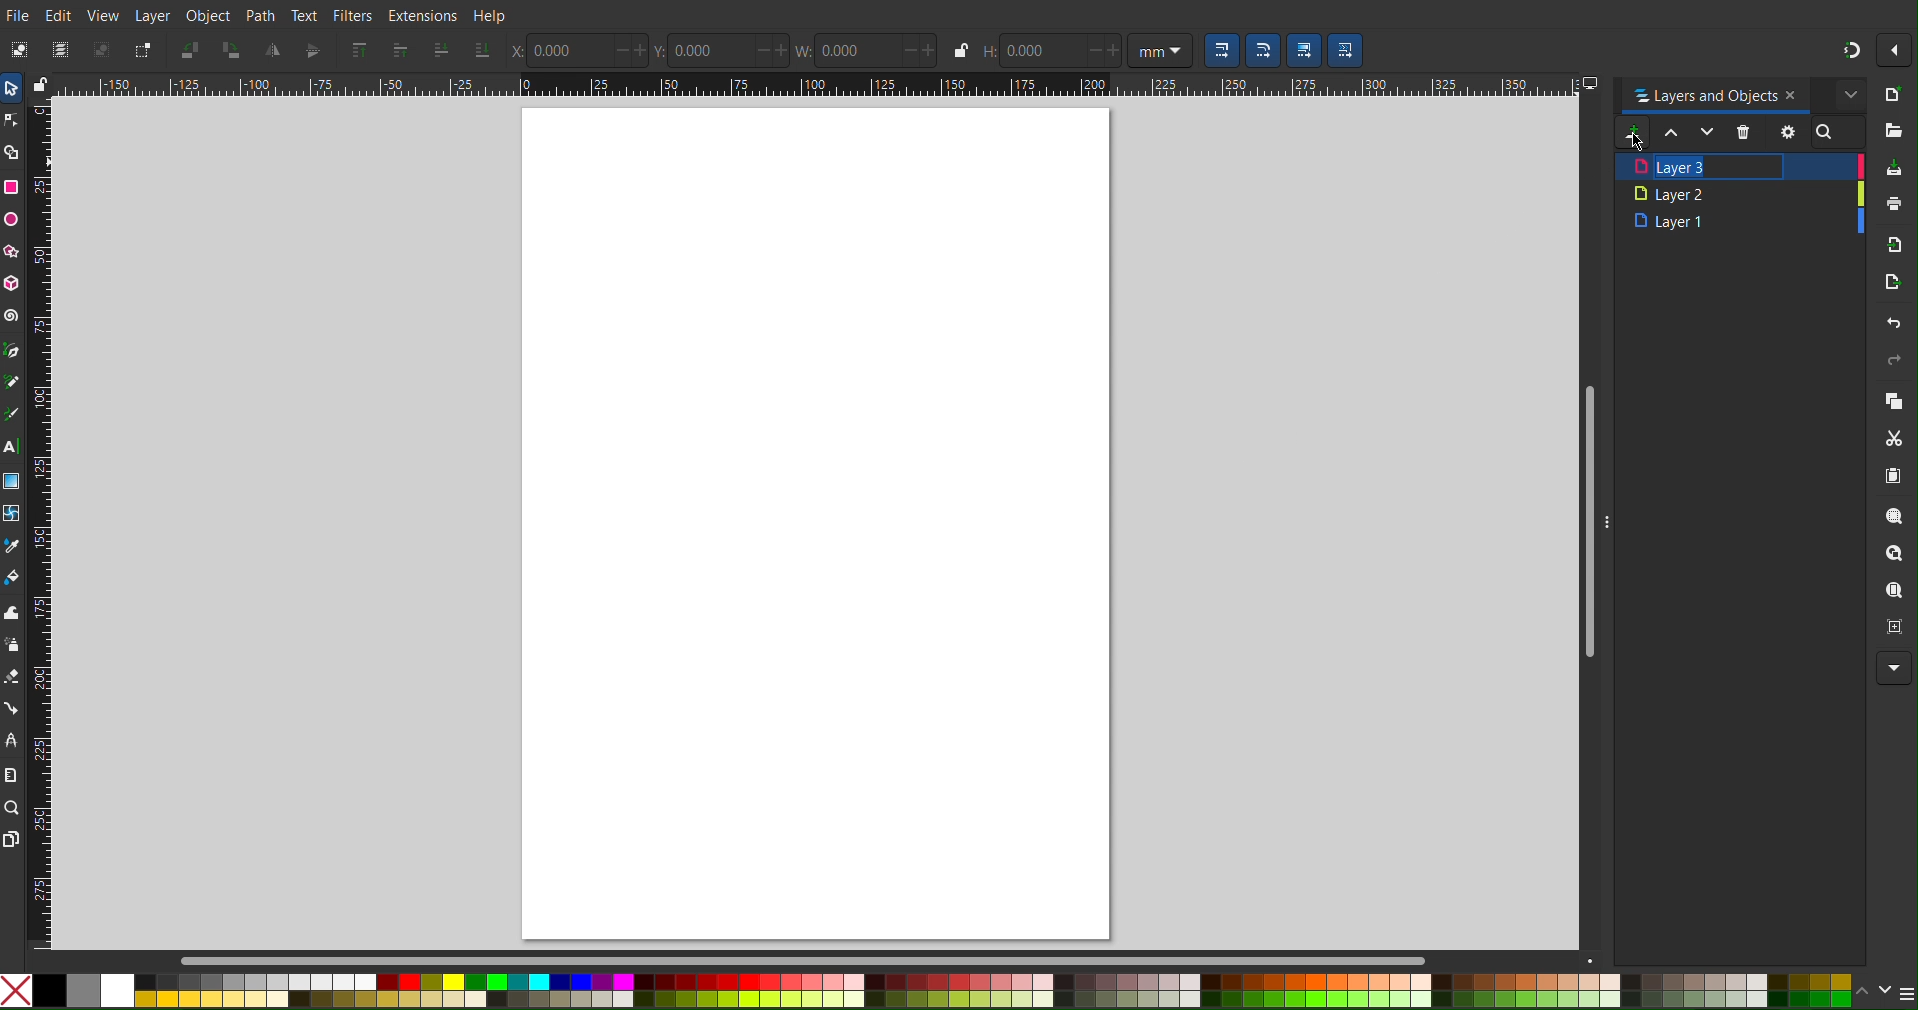 This screenshot has height=1010, width=1918. Describe the element at coordinates (19, 12) in the screenshot. I see `File` at that location.